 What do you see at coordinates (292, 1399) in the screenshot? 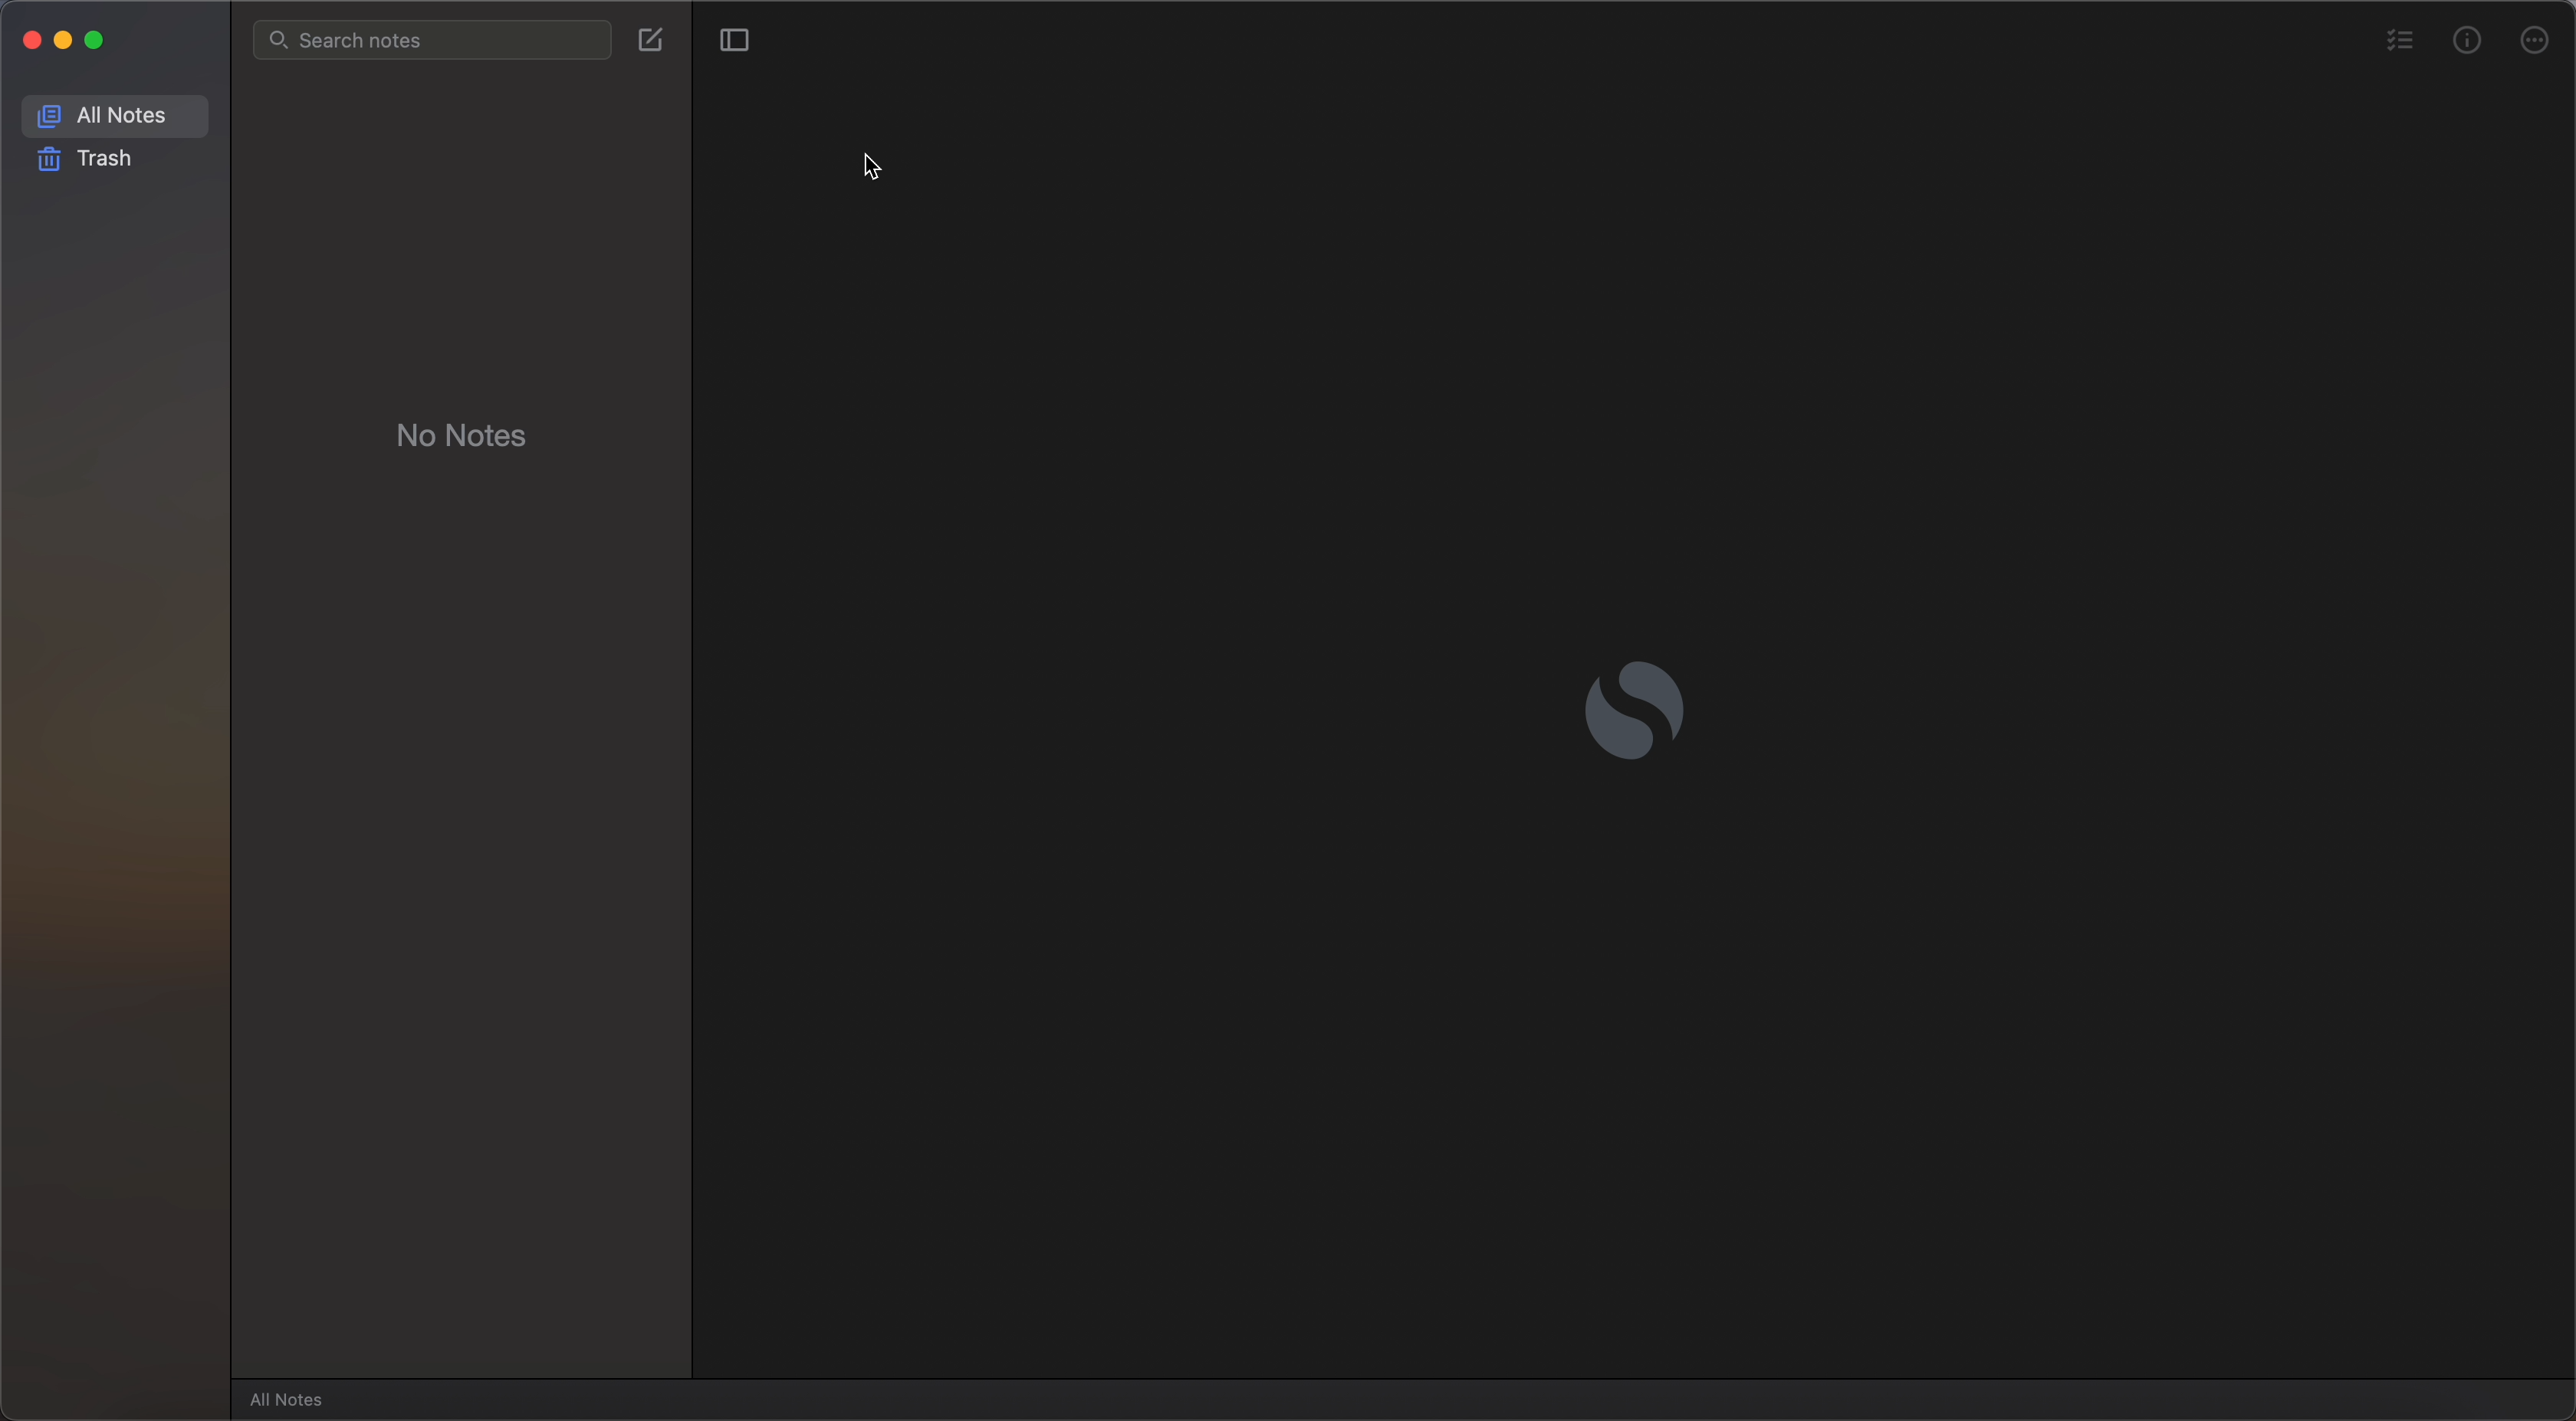
I see `all notes` at bounding box center [292, 1399].